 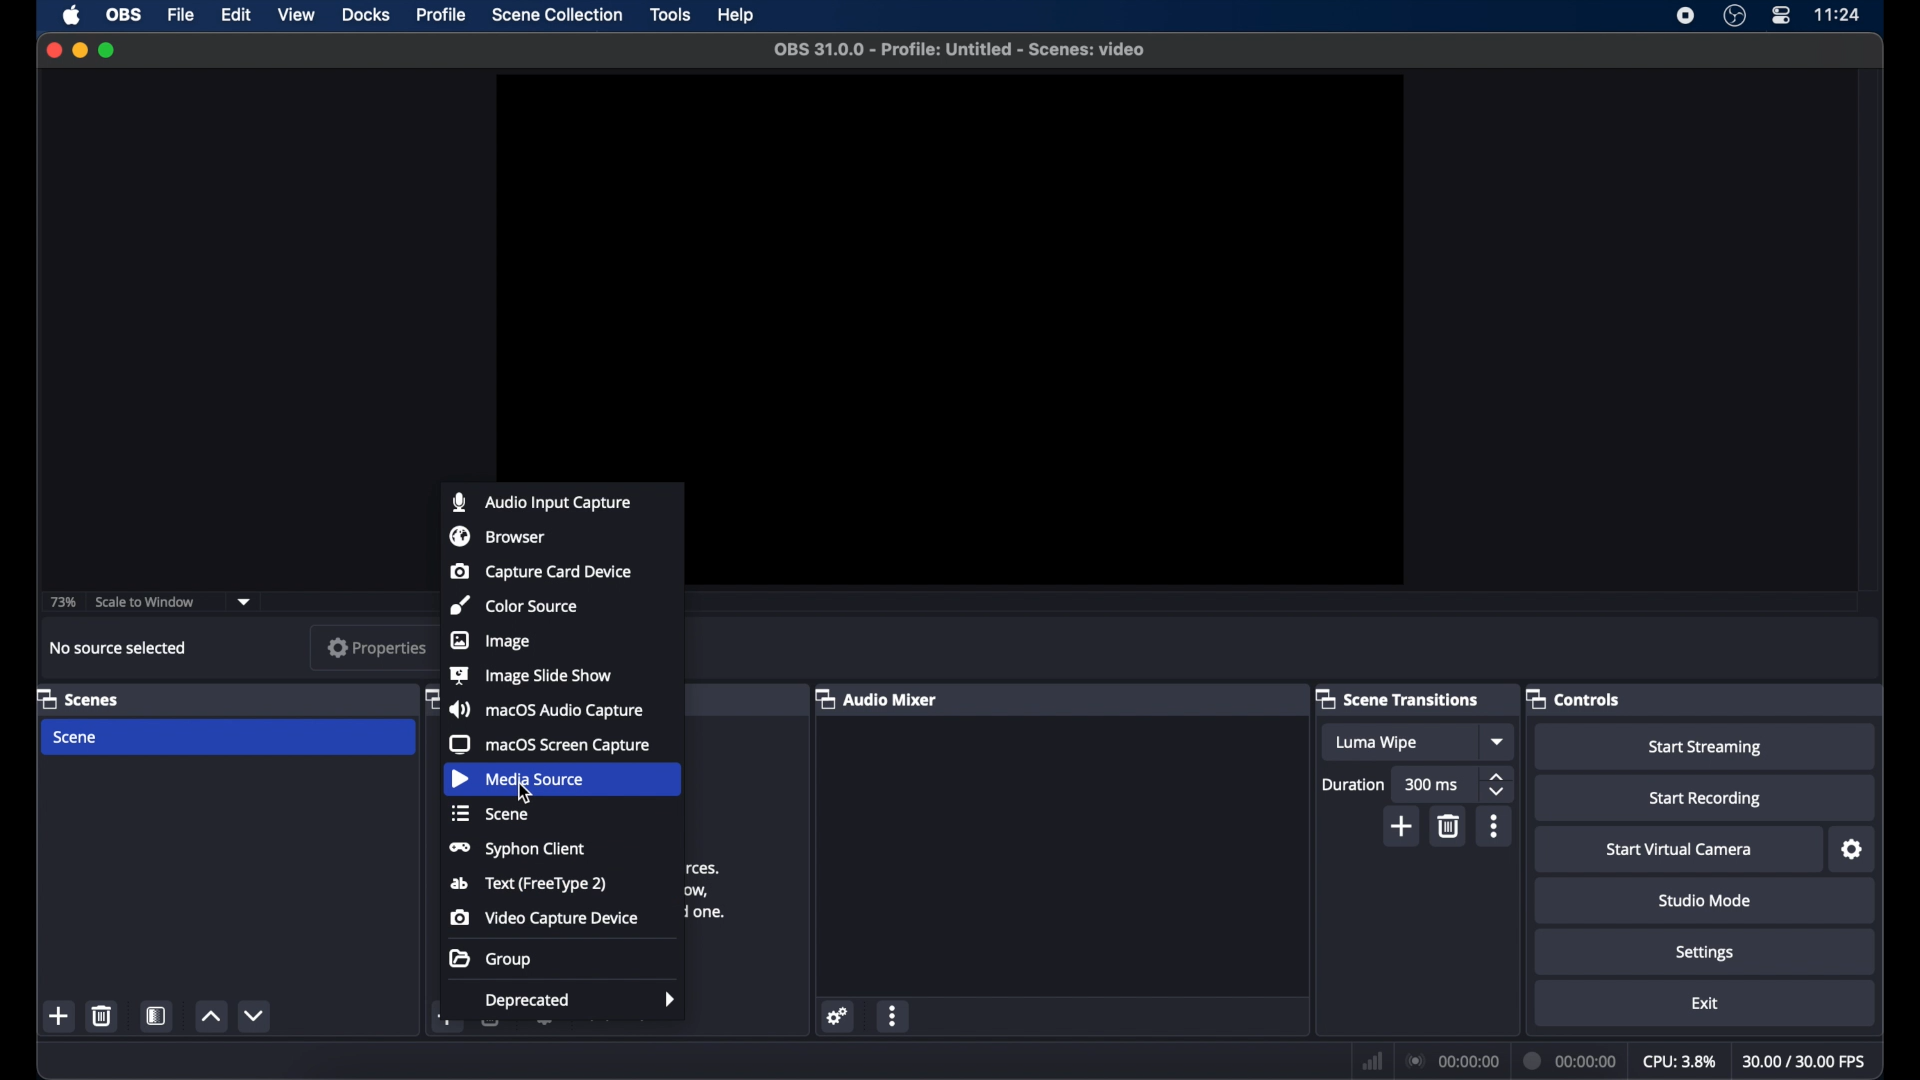 What do you see at coordinates (367, 15) in the screenshot?
I see `docks` at bounding box center [367, 15].